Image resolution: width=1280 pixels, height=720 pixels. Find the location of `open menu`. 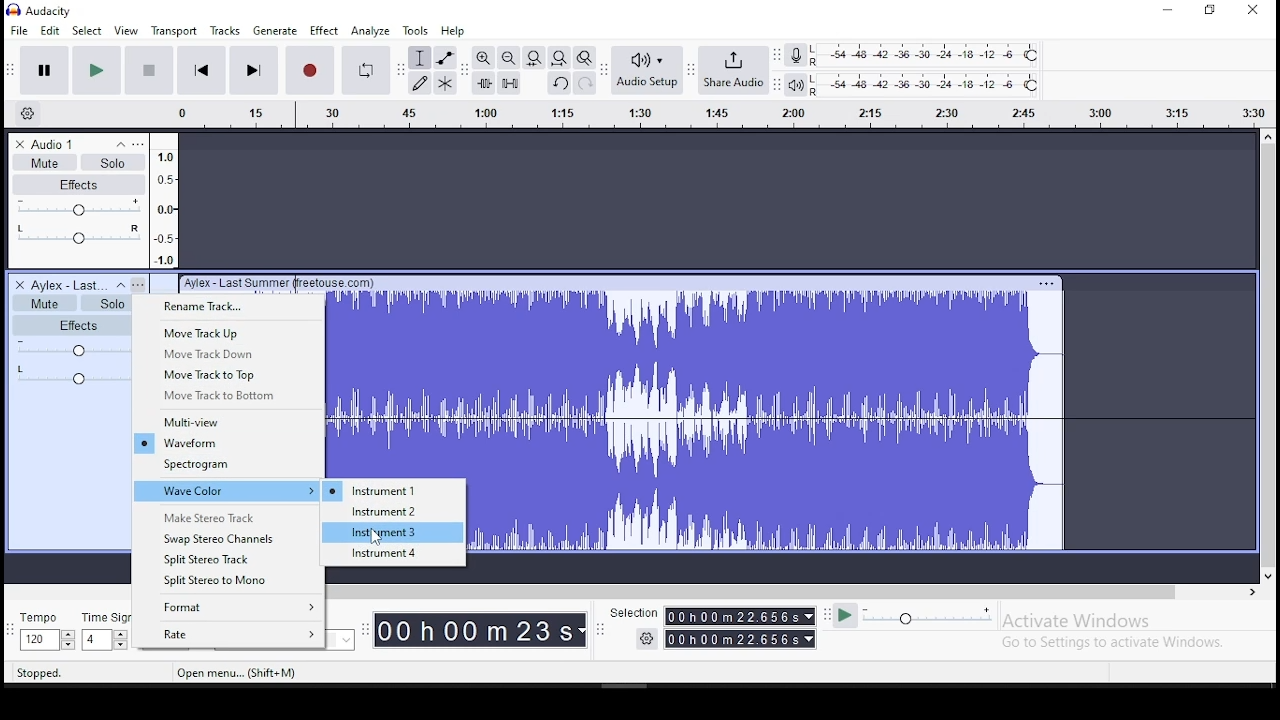

open menu is located at coordinates (698, 116).